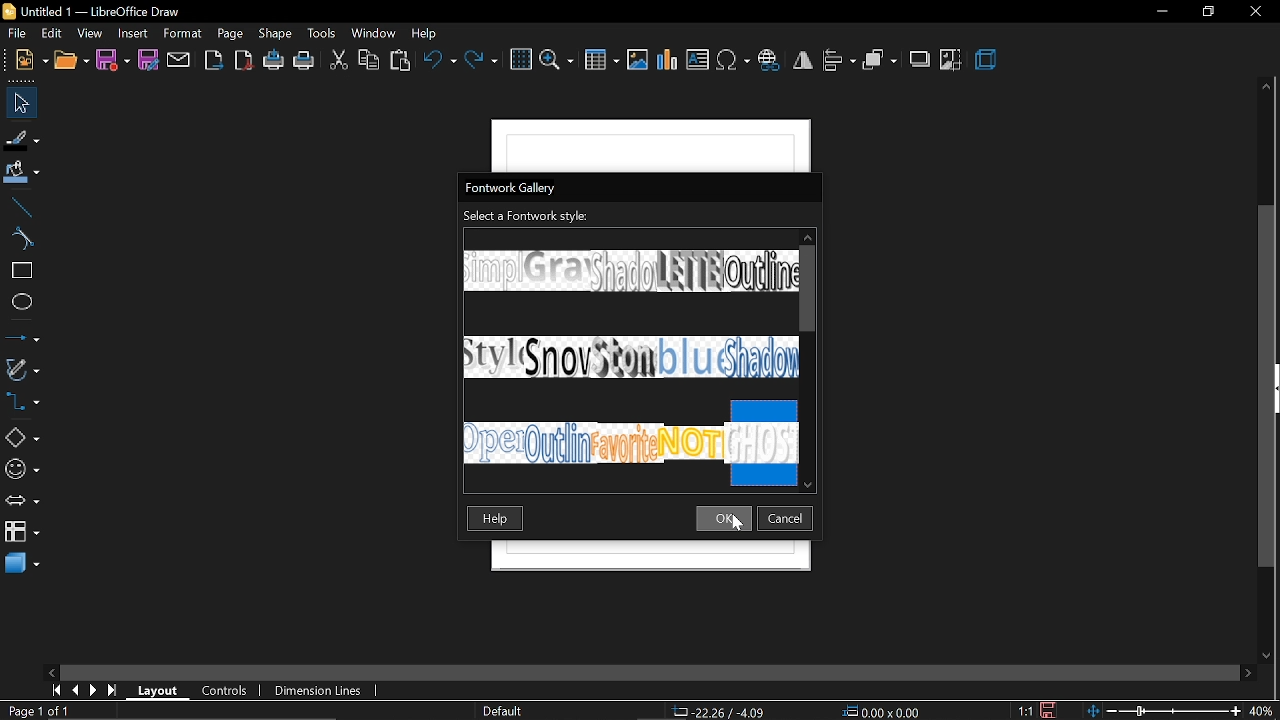 This screenshot has height=720, width=1280. What do you see at coordinates (1025, 712) in the screenshot?
I see `scaling factor` at bounding box center [1025, 712].